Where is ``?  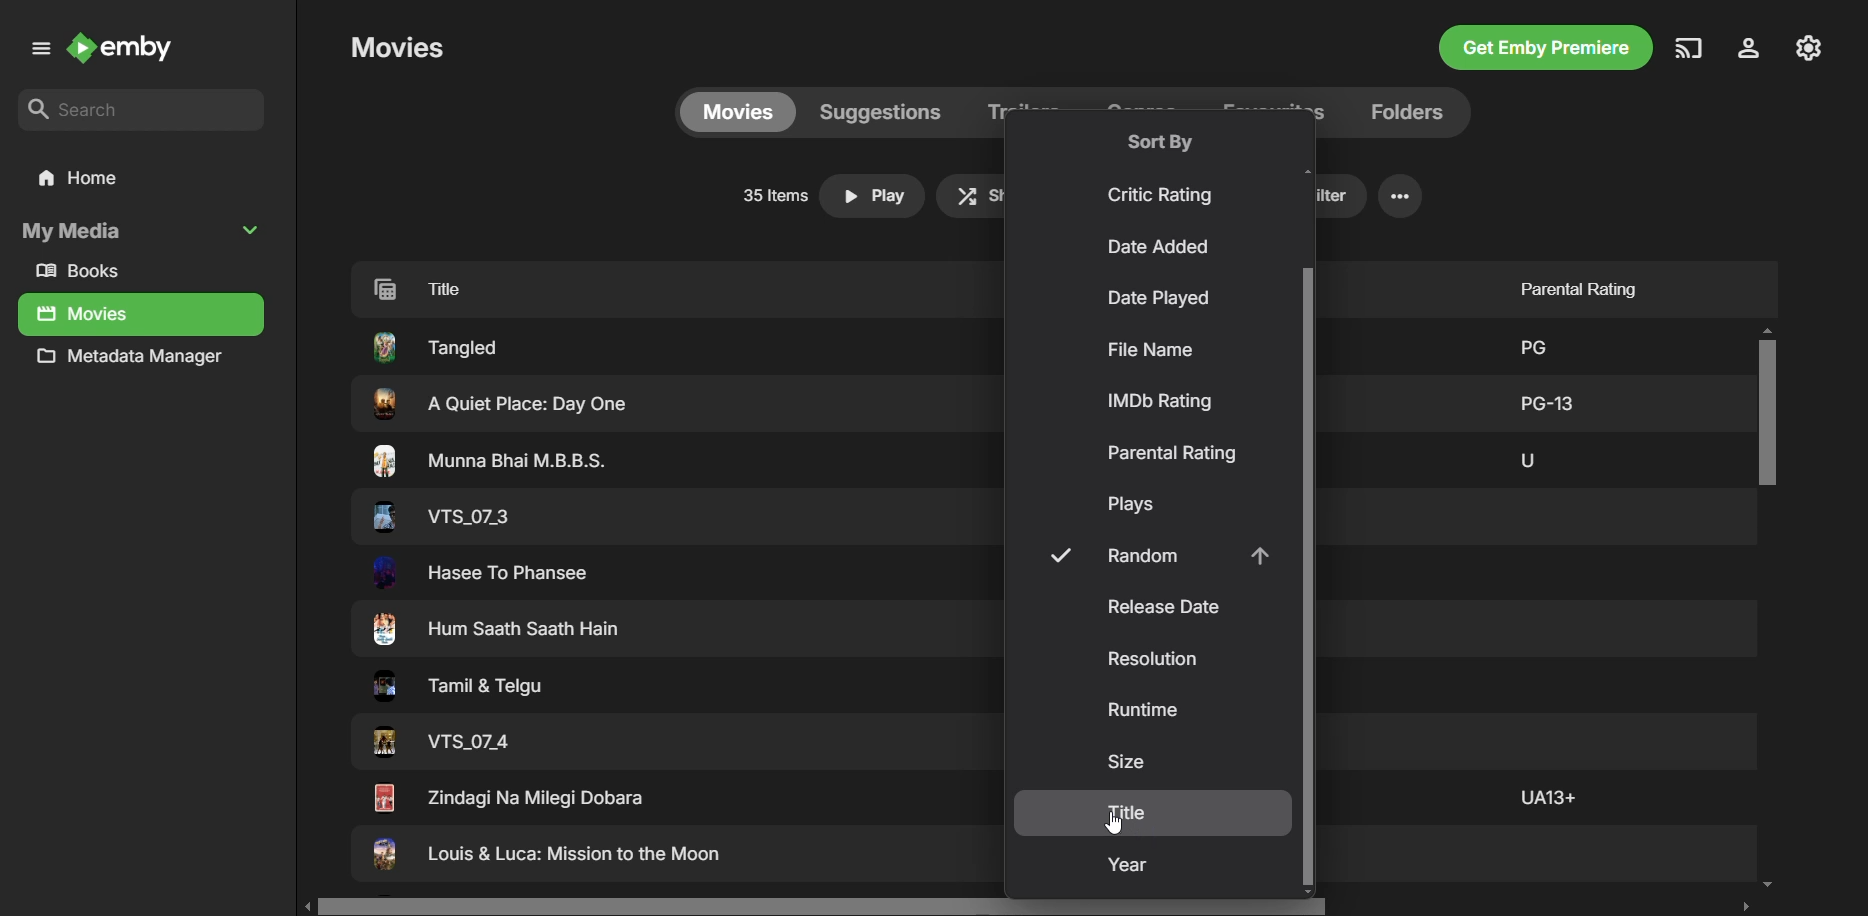
 is located at coordinates (442, 743).